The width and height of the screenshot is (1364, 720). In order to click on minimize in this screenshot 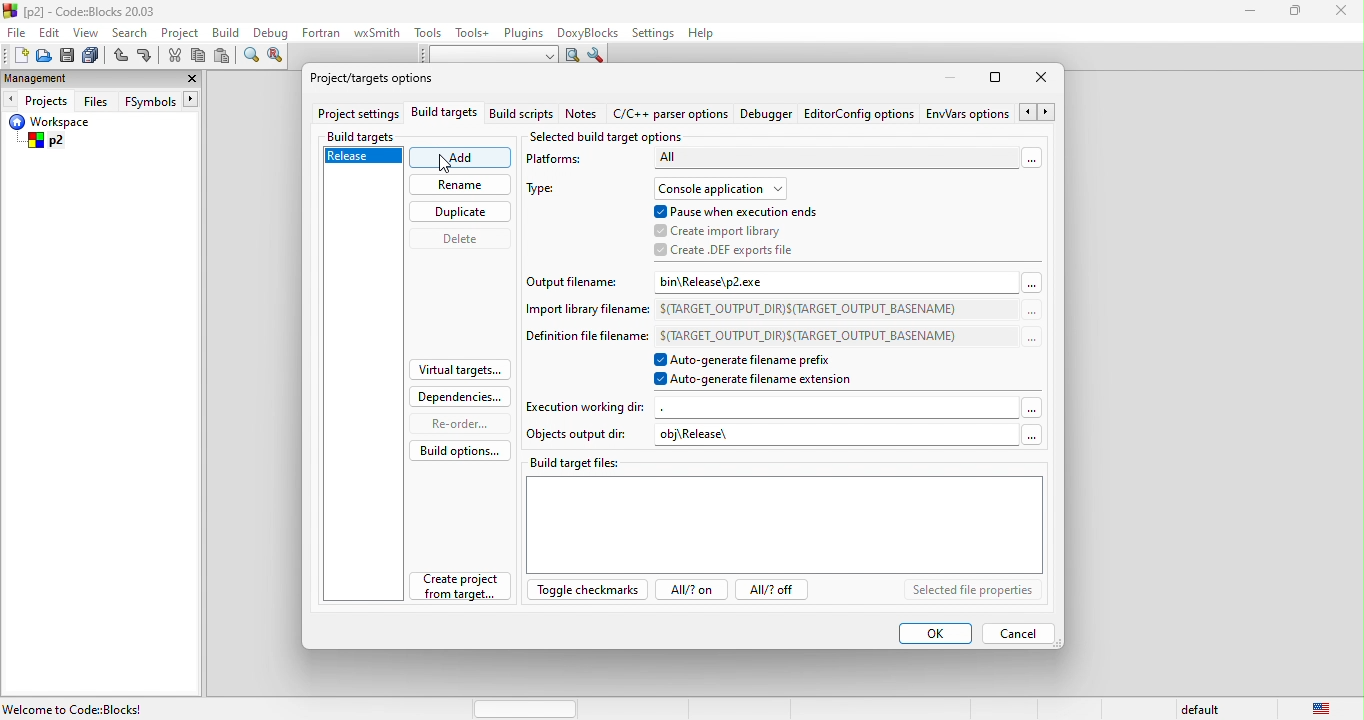, I will do `click(1250, 13)`.